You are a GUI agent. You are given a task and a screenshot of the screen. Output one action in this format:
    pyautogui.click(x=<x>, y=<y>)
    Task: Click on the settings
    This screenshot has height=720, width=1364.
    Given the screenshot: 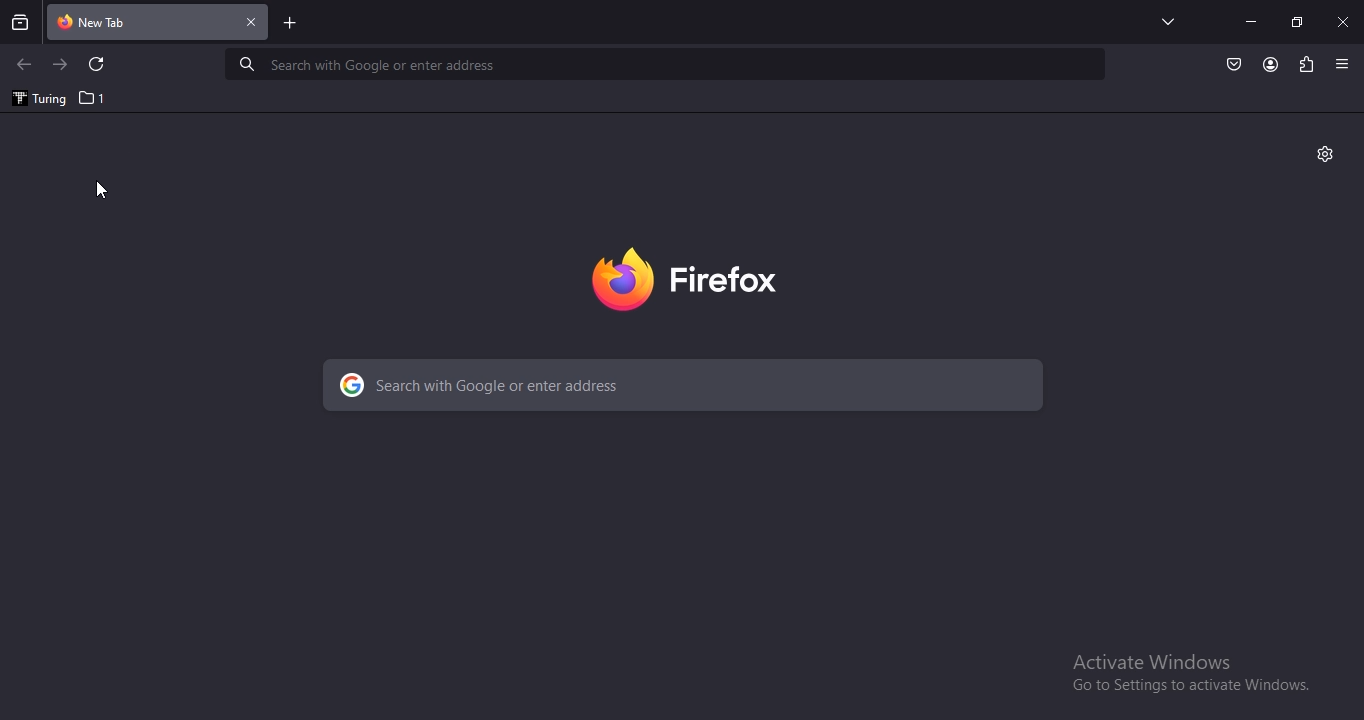 What is the action you would take?
    pyautogui.click(x=1325, y=152)
    